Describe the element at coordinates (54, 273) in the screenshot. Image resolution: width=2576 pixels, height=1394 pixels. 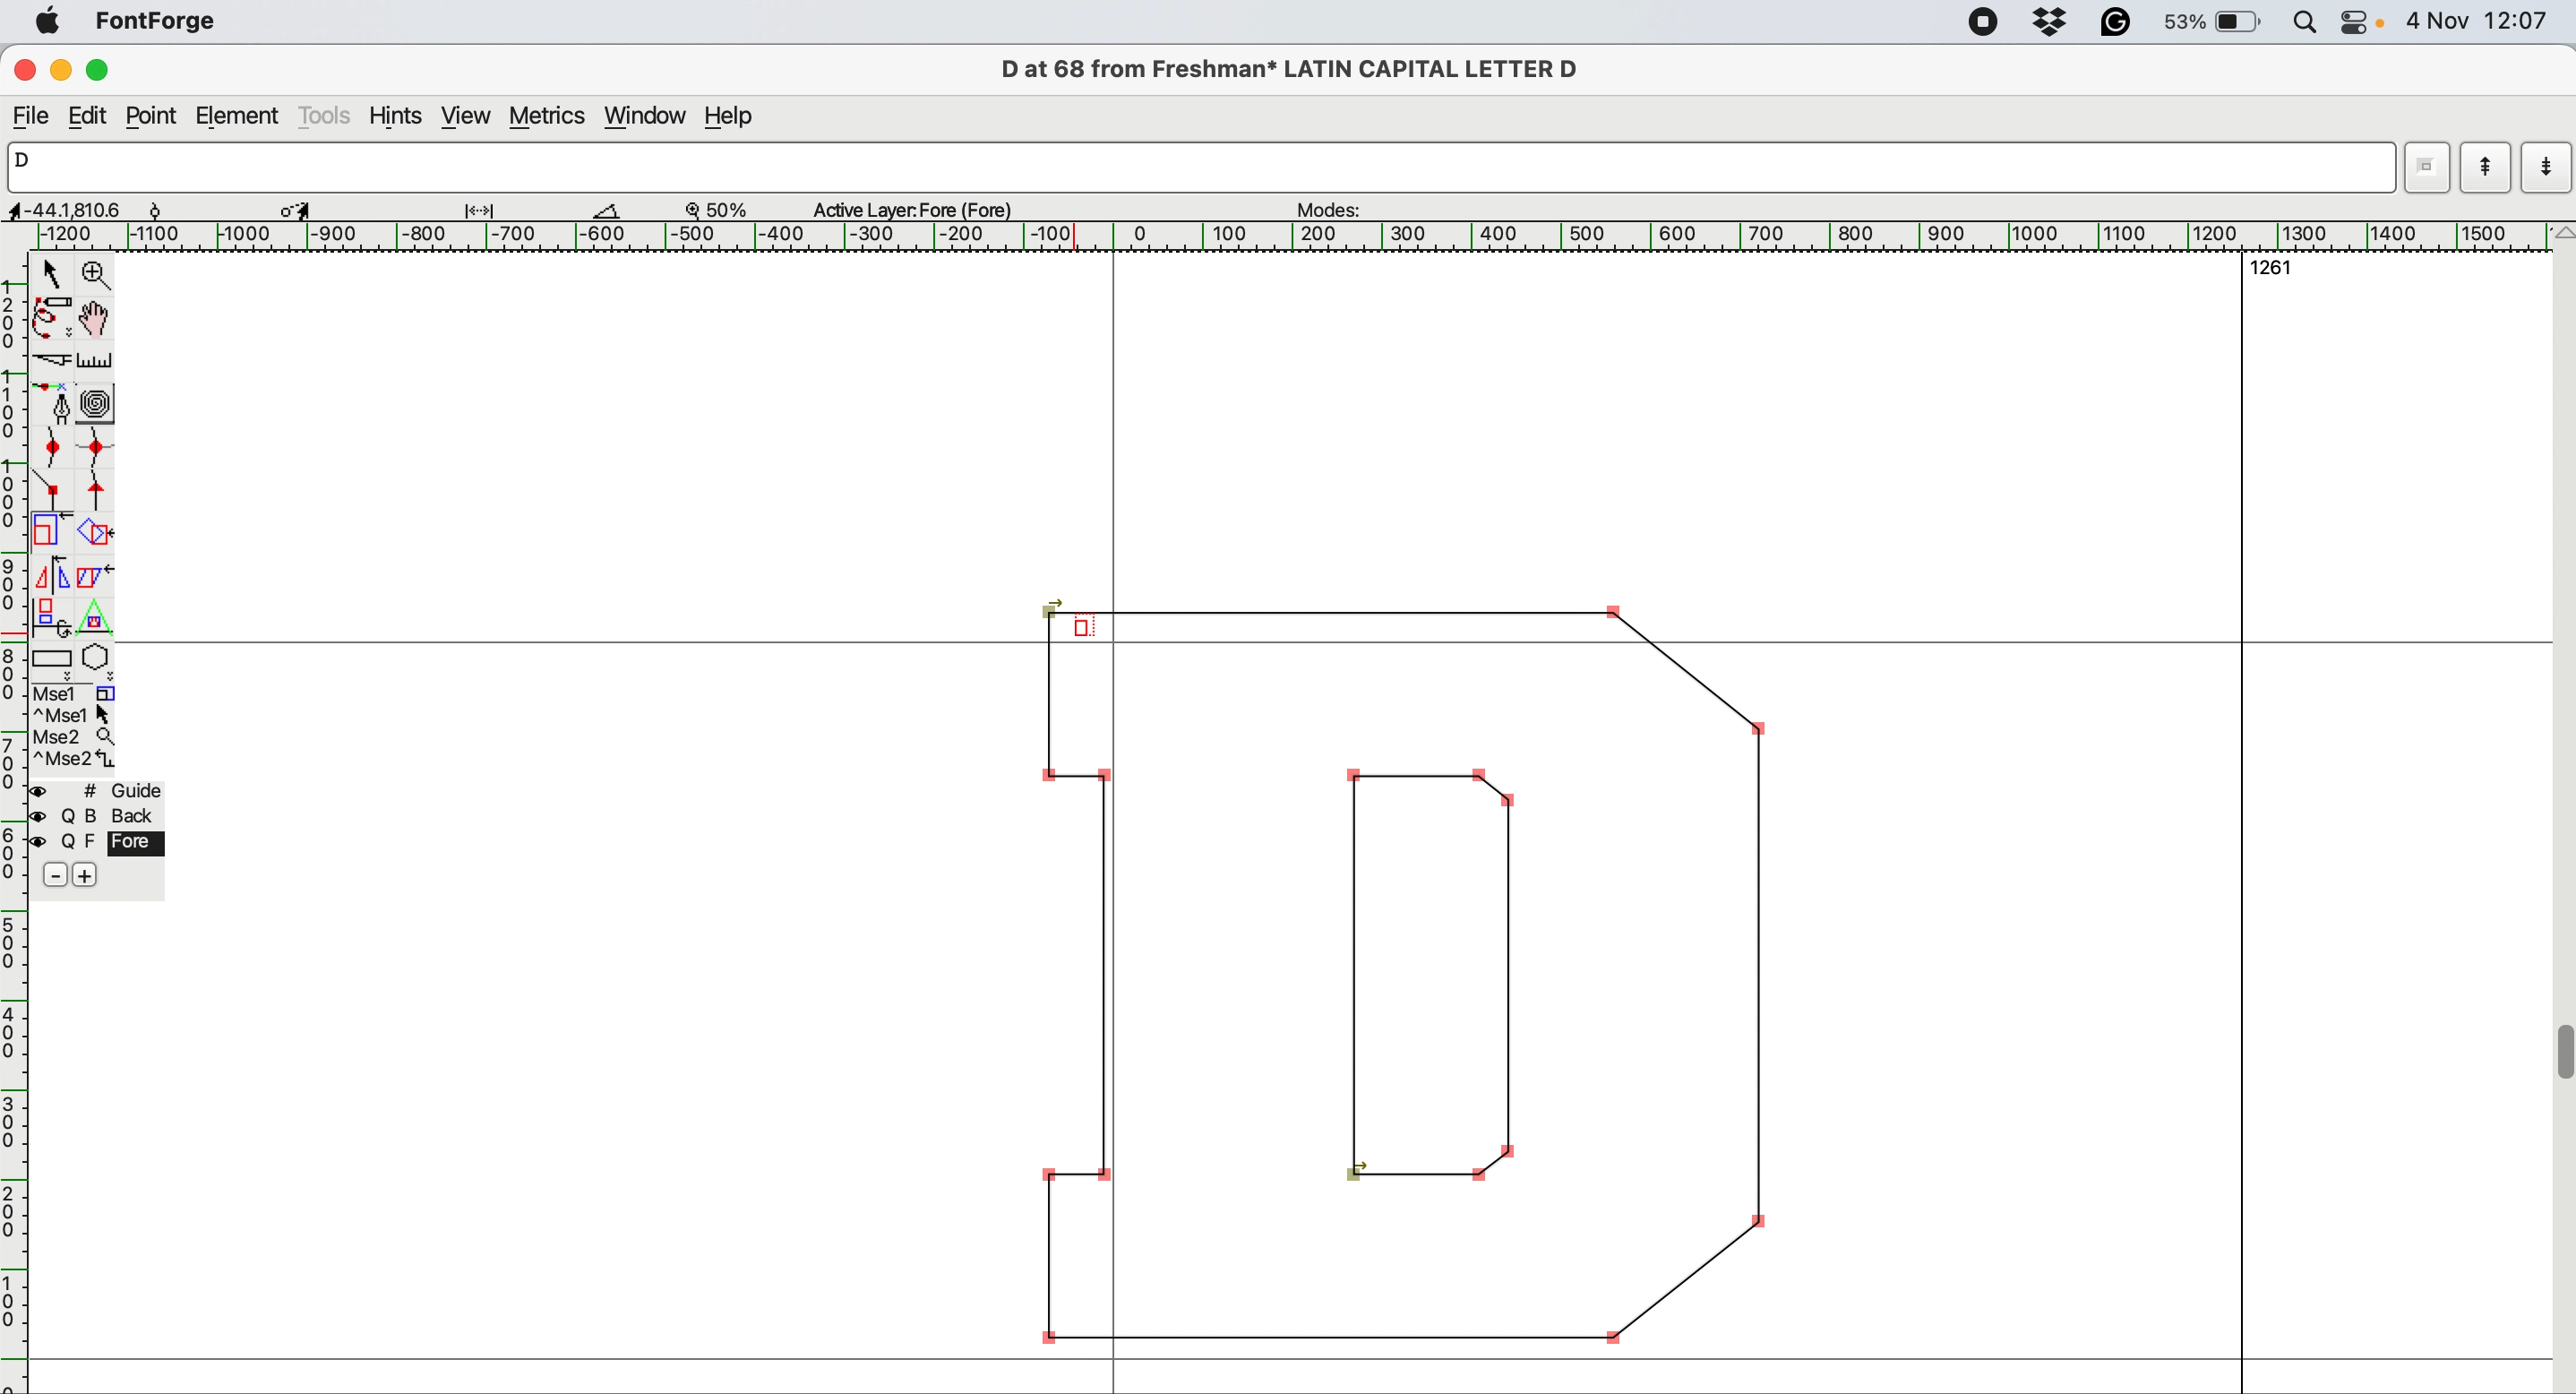
I see `pointer` at that location.